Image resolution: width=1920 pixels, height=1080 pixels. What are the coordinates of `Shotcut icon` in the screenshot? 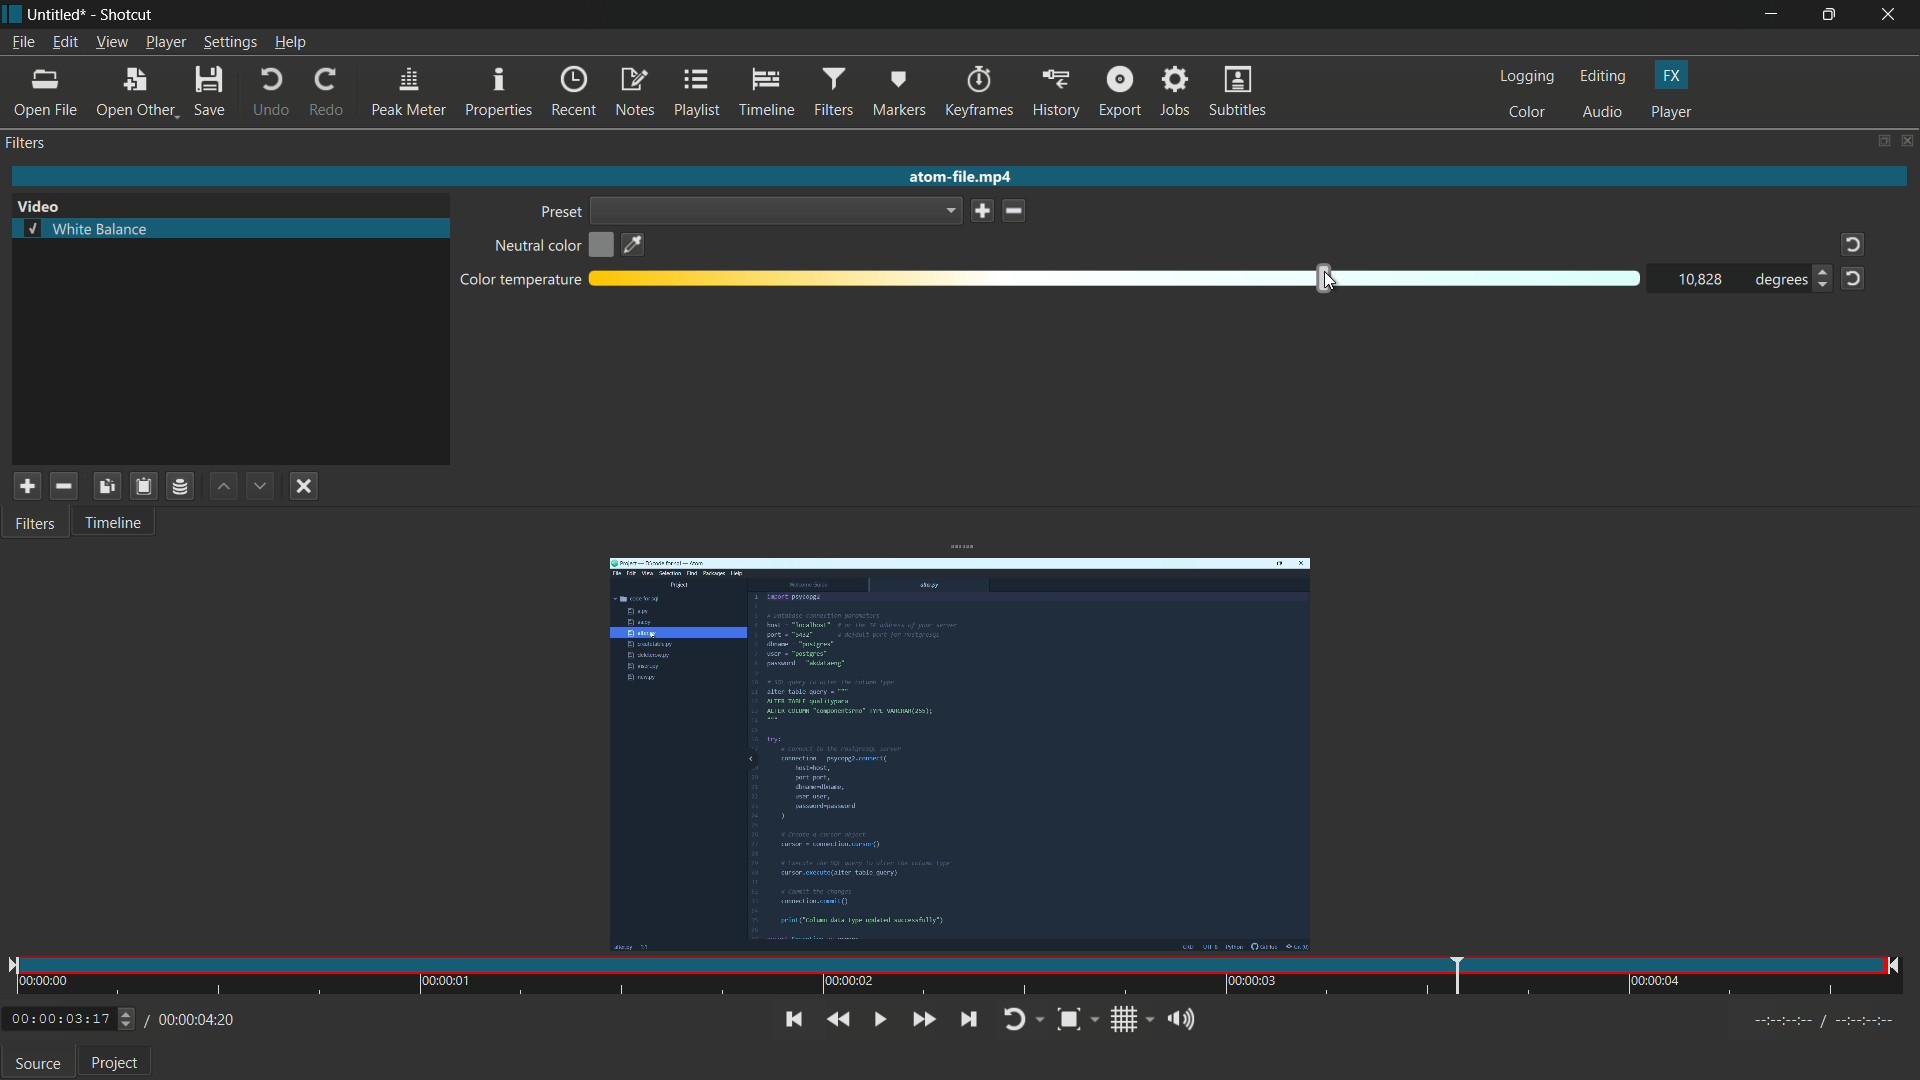 It's located at (11, 15).